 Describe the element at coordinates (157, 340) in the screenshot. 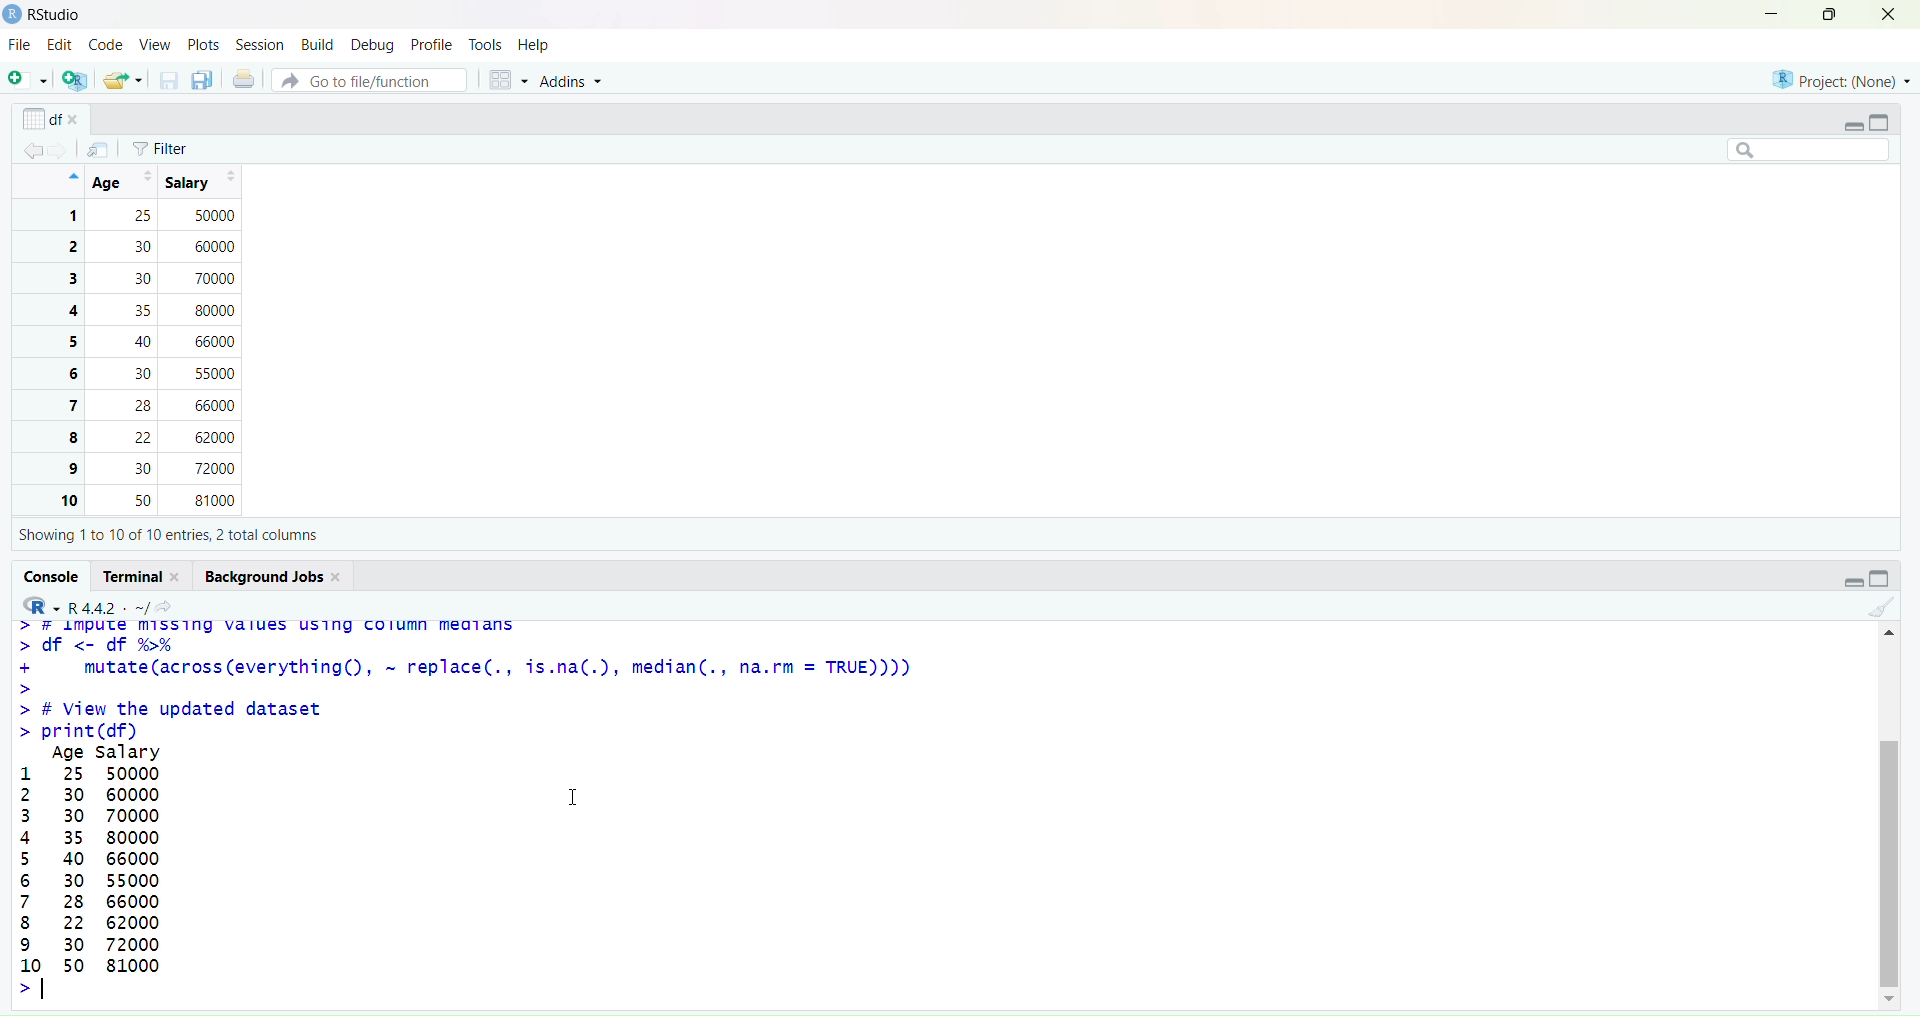

I see `Age Salary
1 25 50000
2 30 60000
3 N 70000
4 35 80000
5 40 NA
6 NA 55000
7 28 NA
8 22 62000
9 N 72000
10 50 81000` at that location.